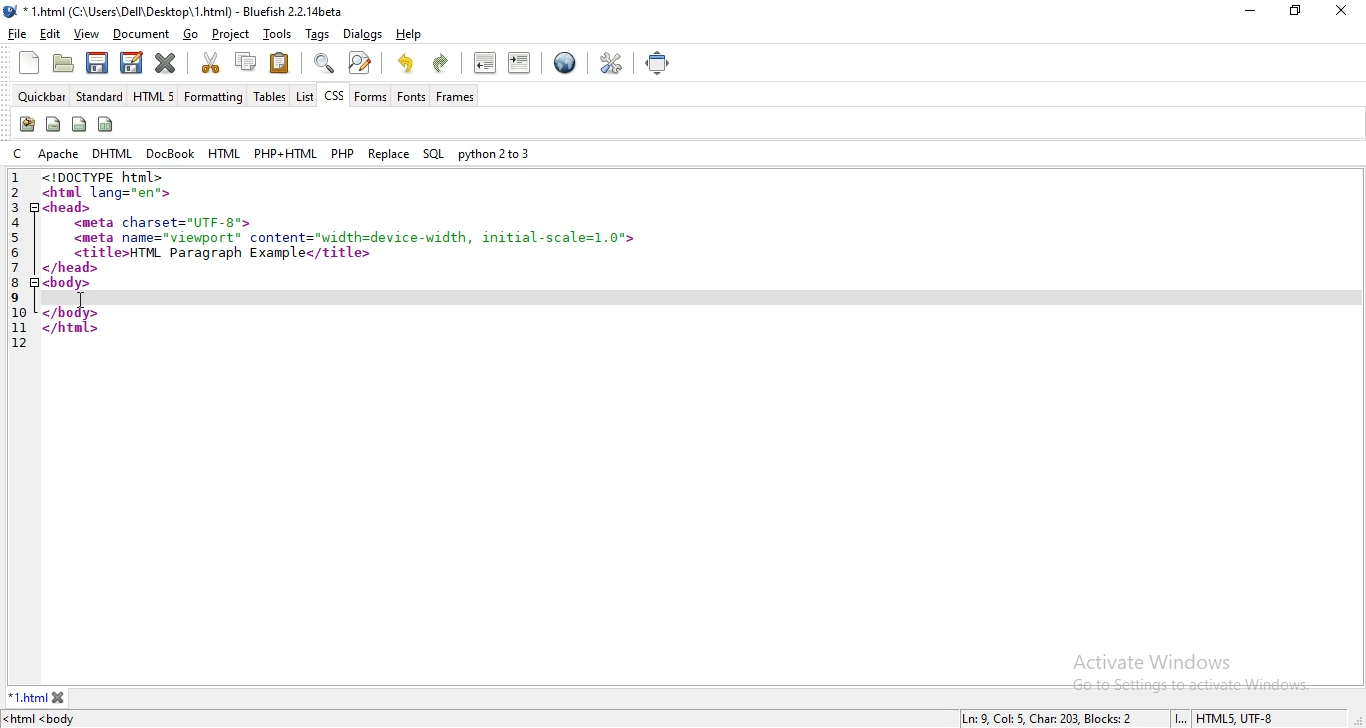 The height and width of the screenshot is (728, 1366). I want to click on restore windows, so click(1293, 11).